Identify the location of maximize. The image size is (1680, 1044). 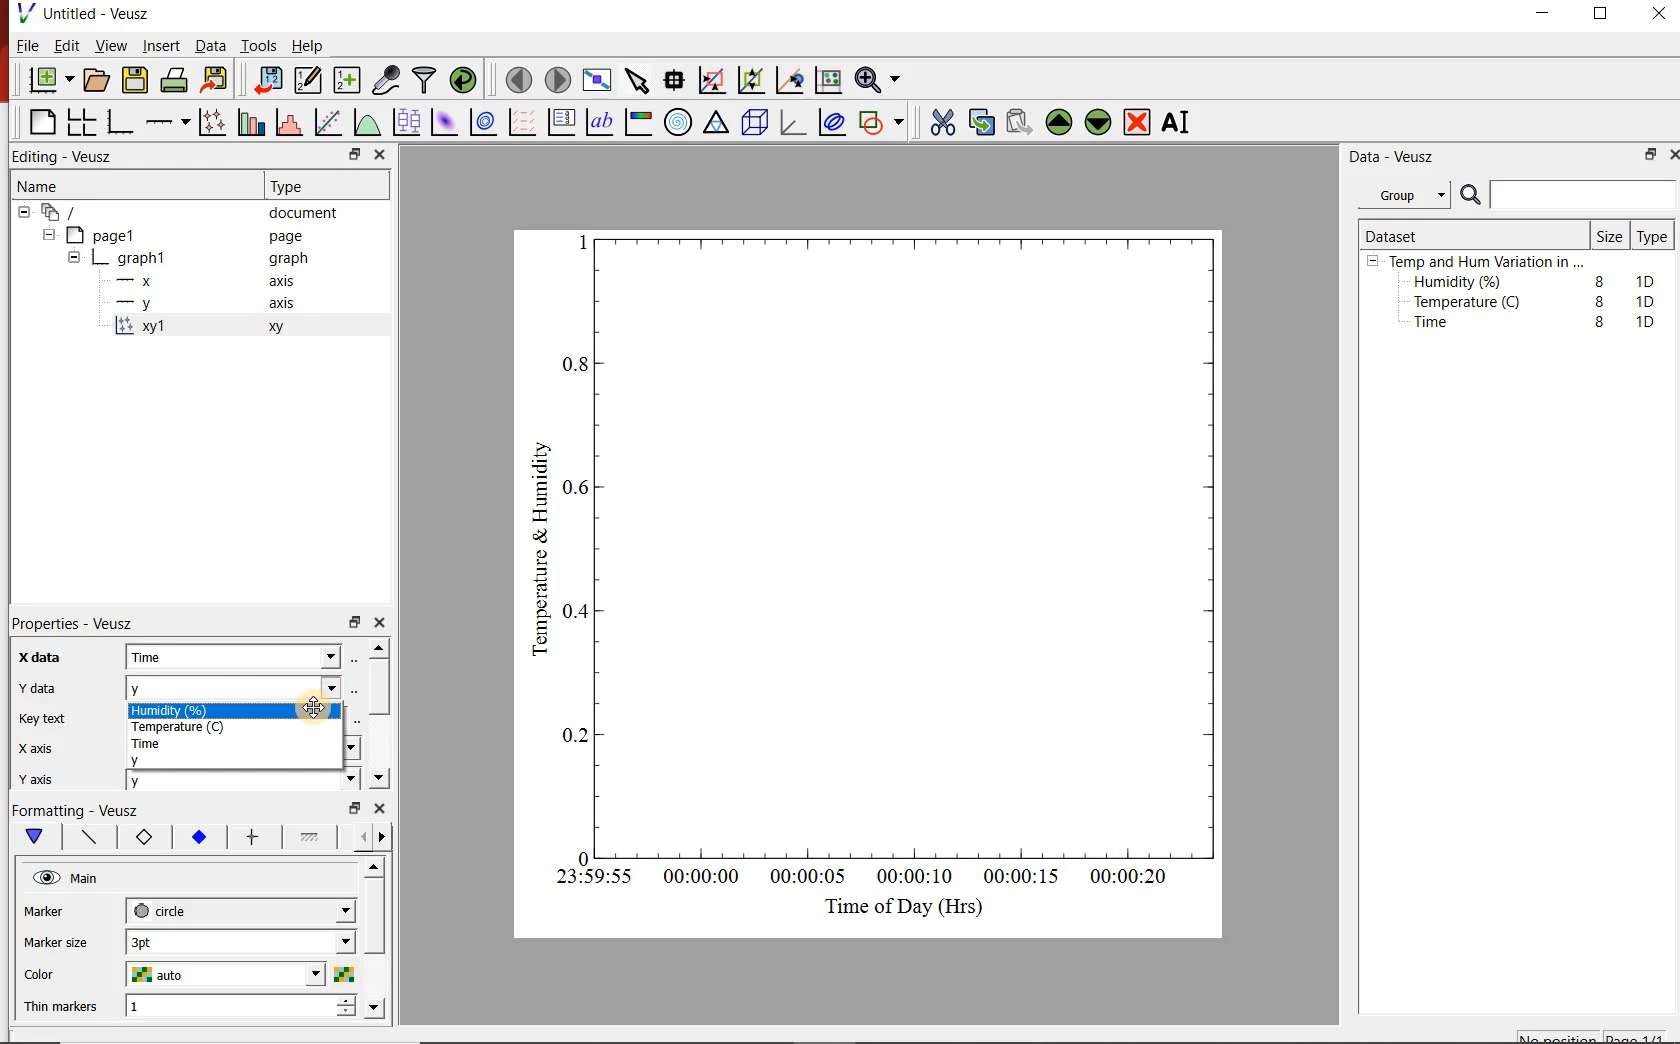
(1611, 14).